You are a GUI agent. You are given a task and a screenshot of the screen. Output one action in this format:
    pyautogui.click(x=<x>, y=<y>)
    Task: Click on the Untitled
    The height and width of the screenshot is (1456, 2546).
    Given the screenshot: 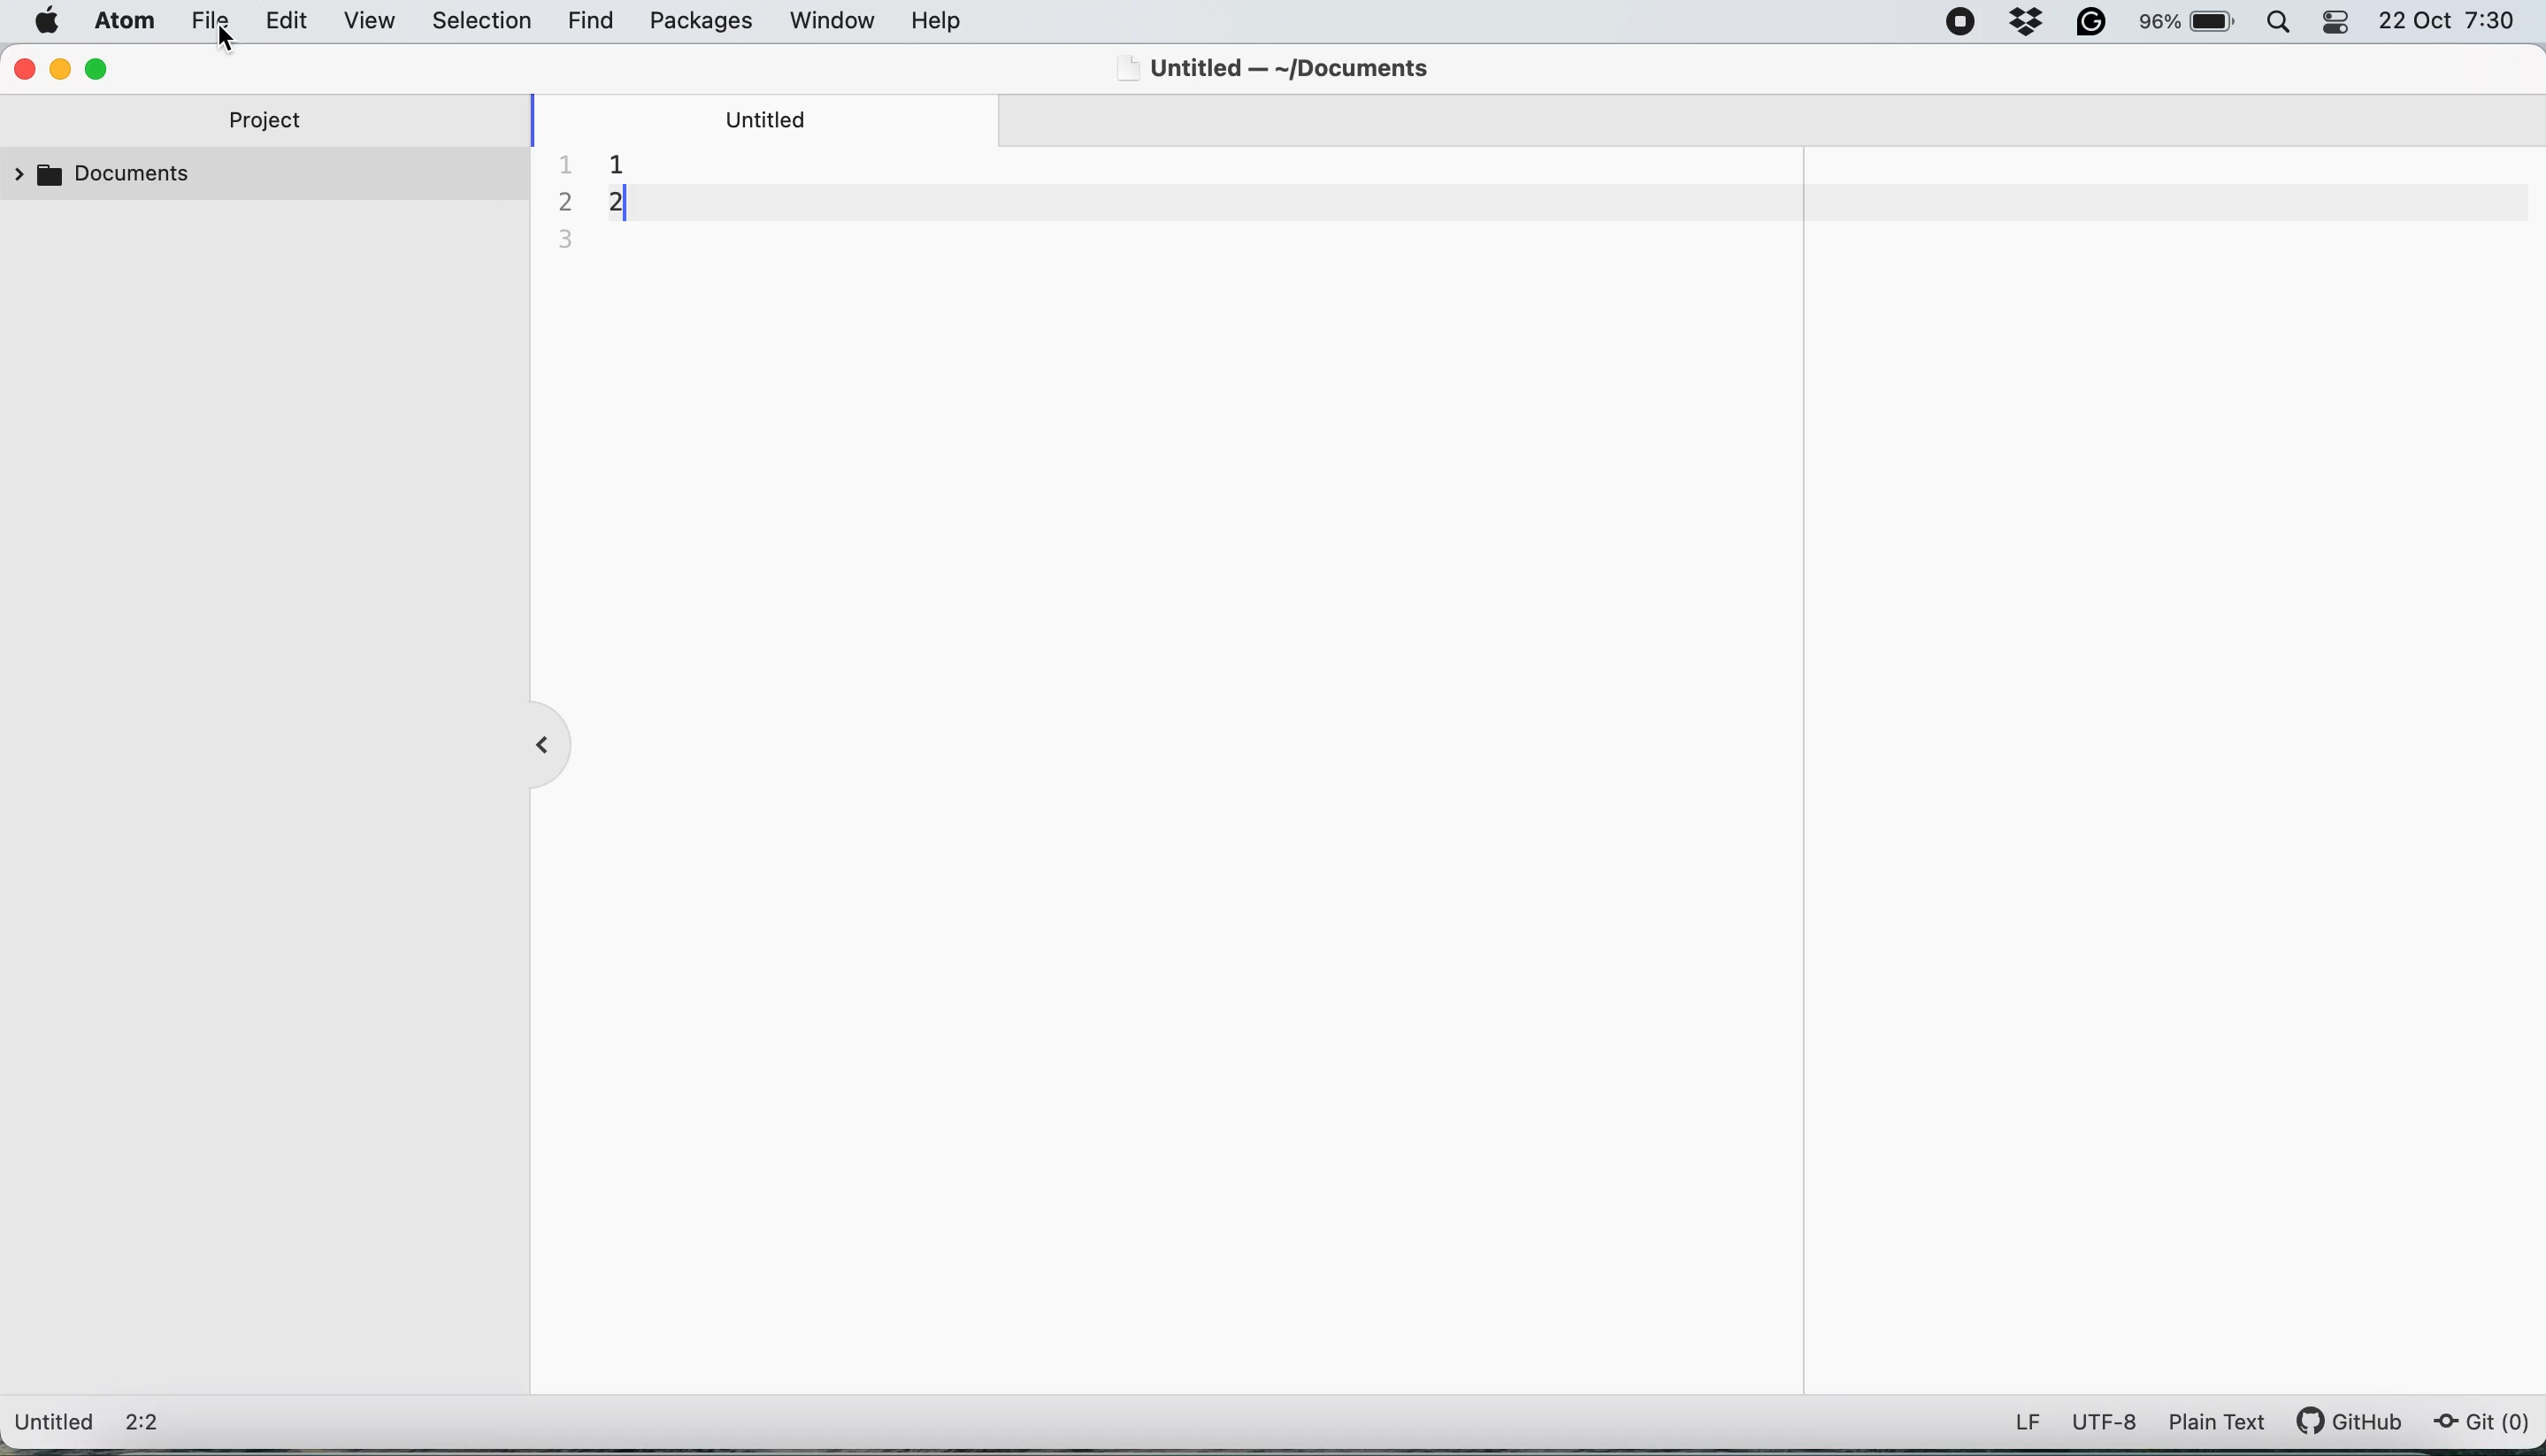 What is the action you would take?
    pyautogui.click(x=56, y=1424)
    